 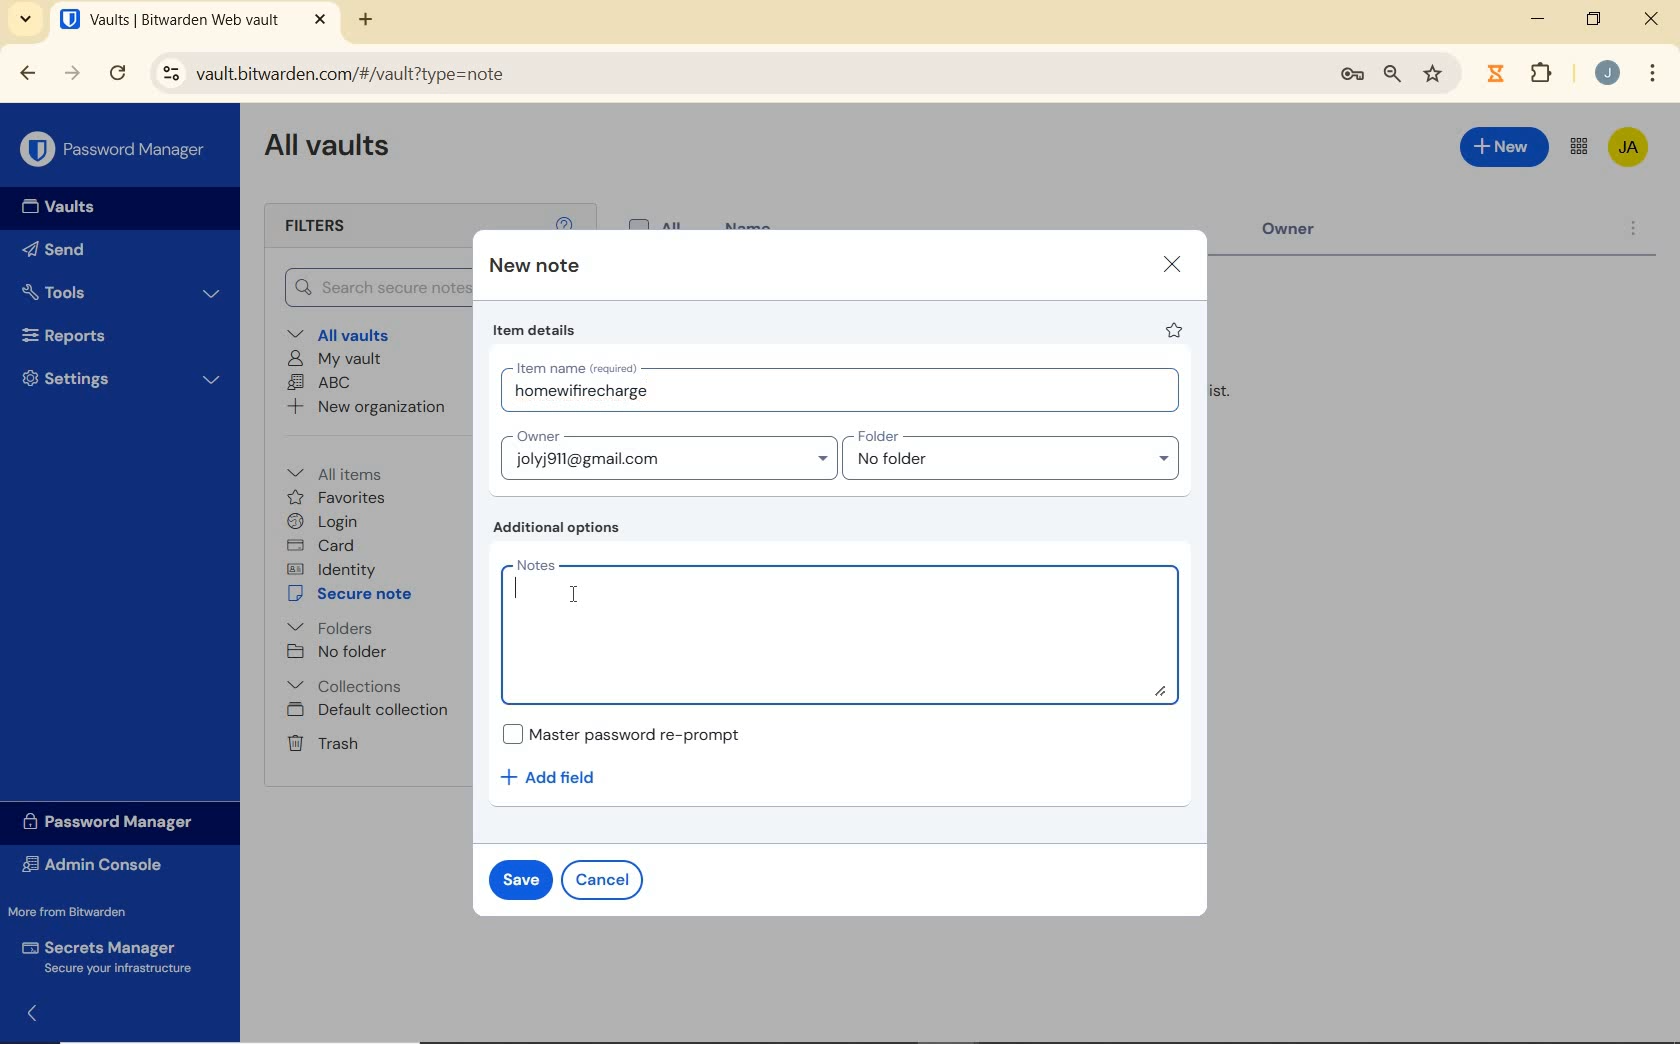 What do you see at coordinates (112, 956) in the screenshot?
I see `Secrets Manager` at bounding box center [112, 956].